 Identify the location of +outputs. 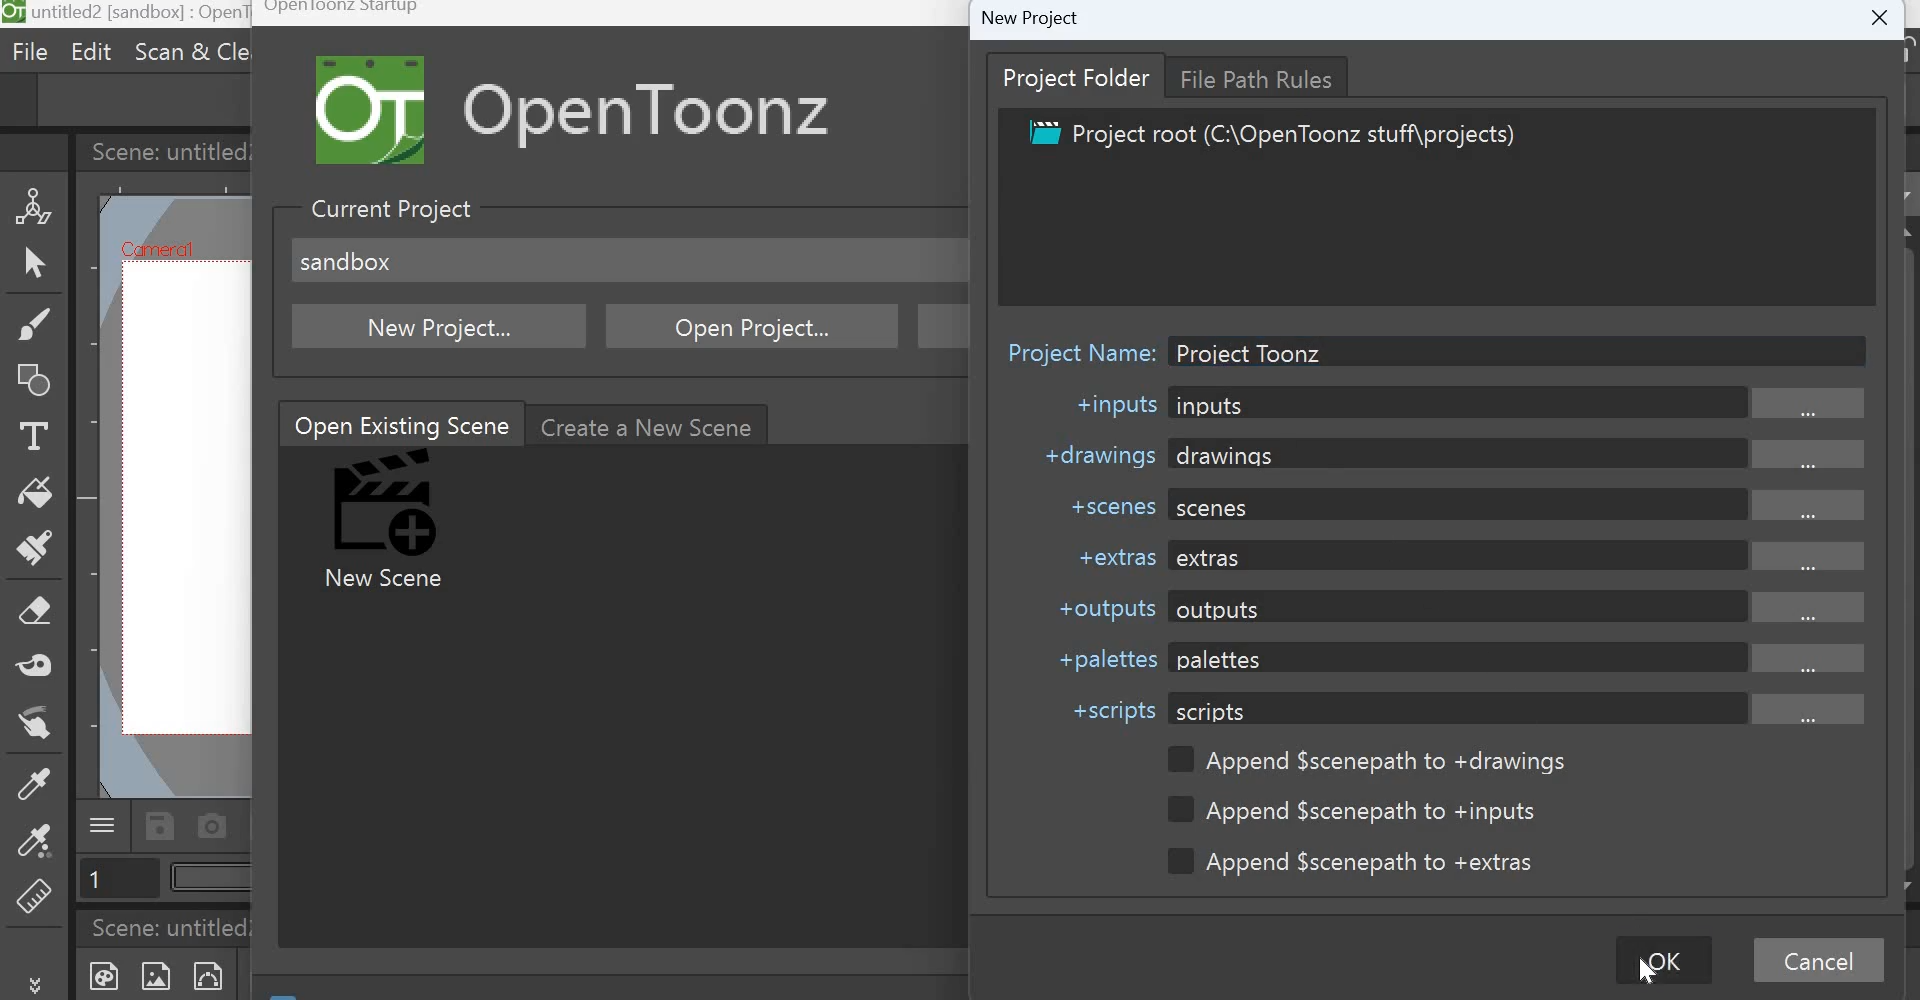
(1099, 606).